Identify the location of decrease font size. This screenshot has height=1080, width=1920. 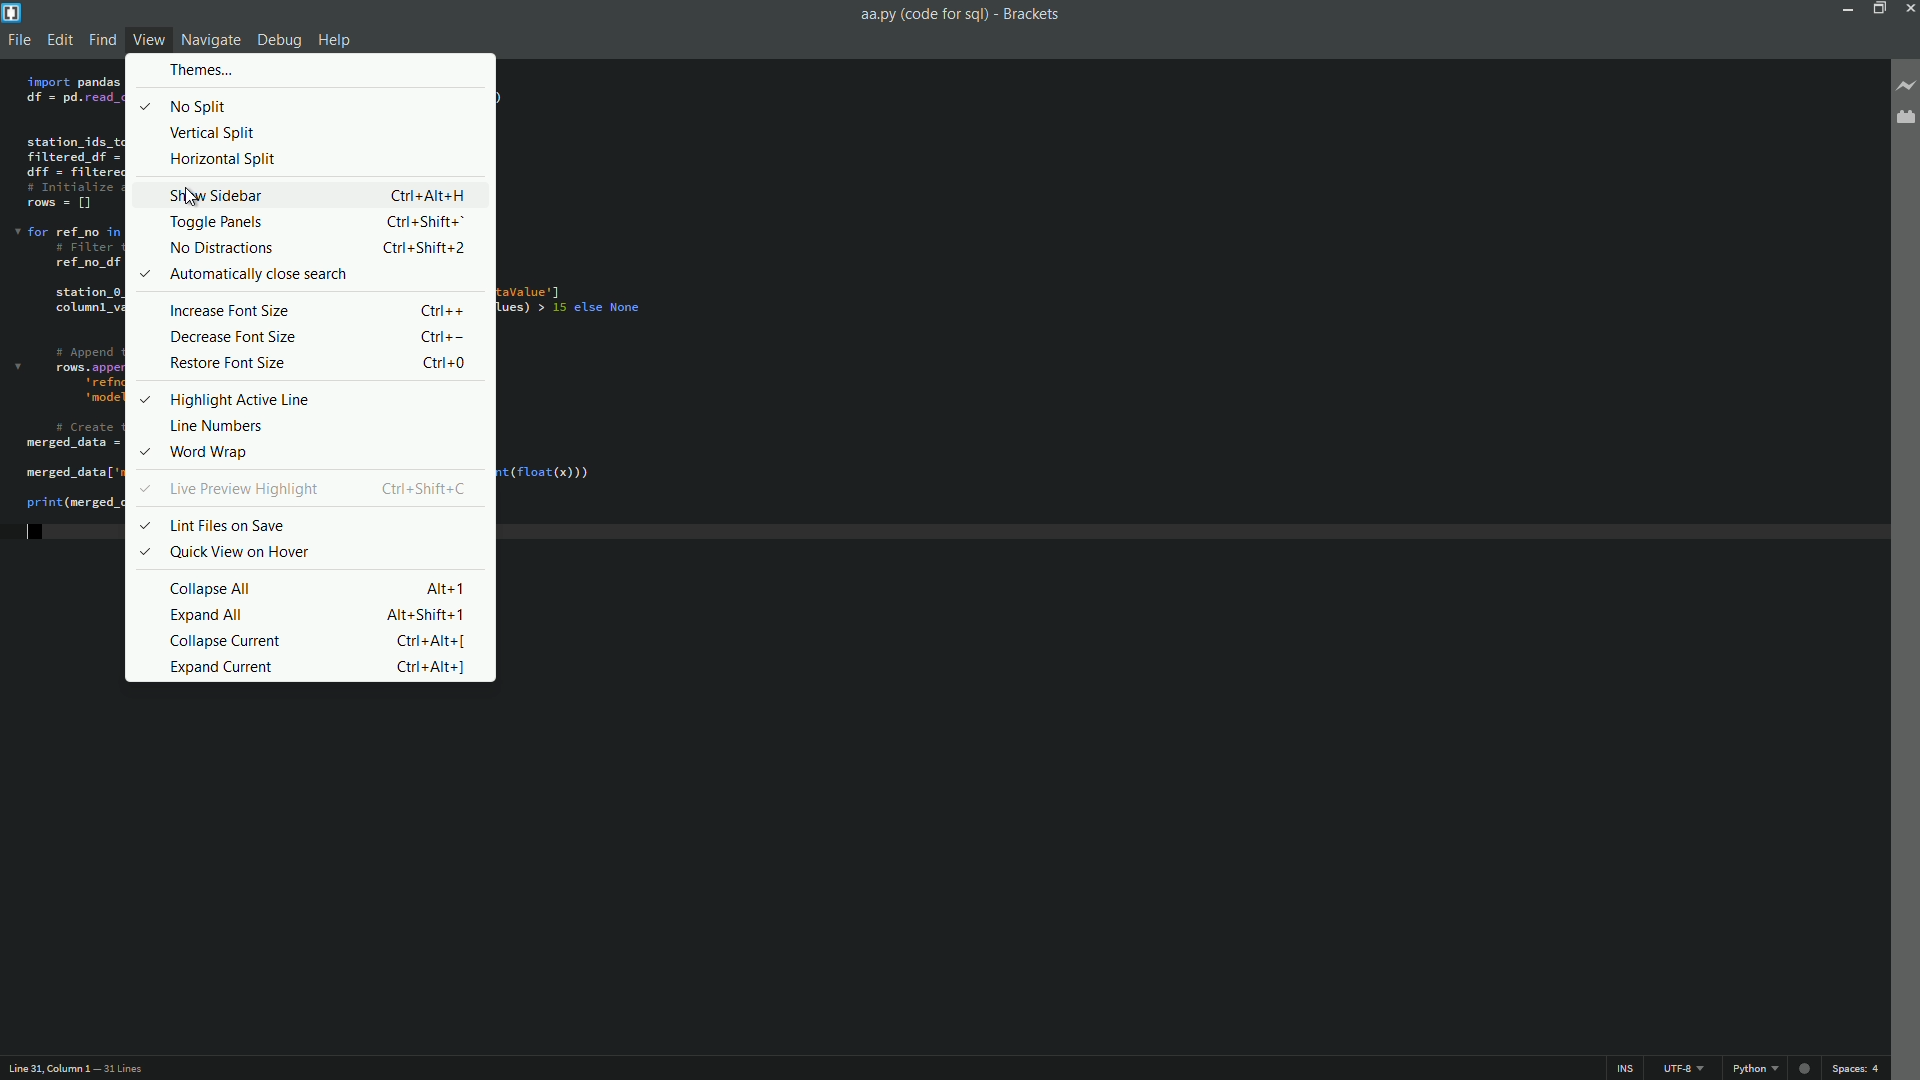
(317, 336).